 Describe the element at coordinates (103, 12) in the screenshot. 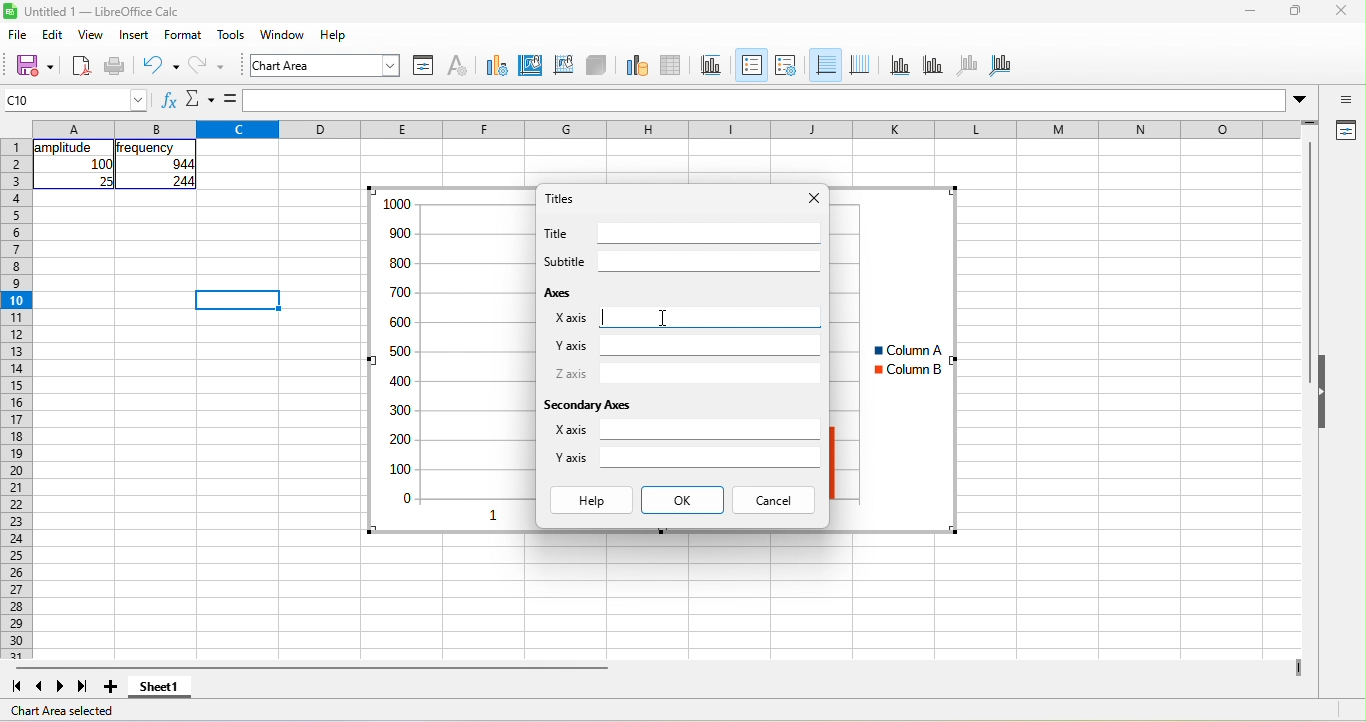

I see `Untitled 1 — LibreOffice Calc` at that location.